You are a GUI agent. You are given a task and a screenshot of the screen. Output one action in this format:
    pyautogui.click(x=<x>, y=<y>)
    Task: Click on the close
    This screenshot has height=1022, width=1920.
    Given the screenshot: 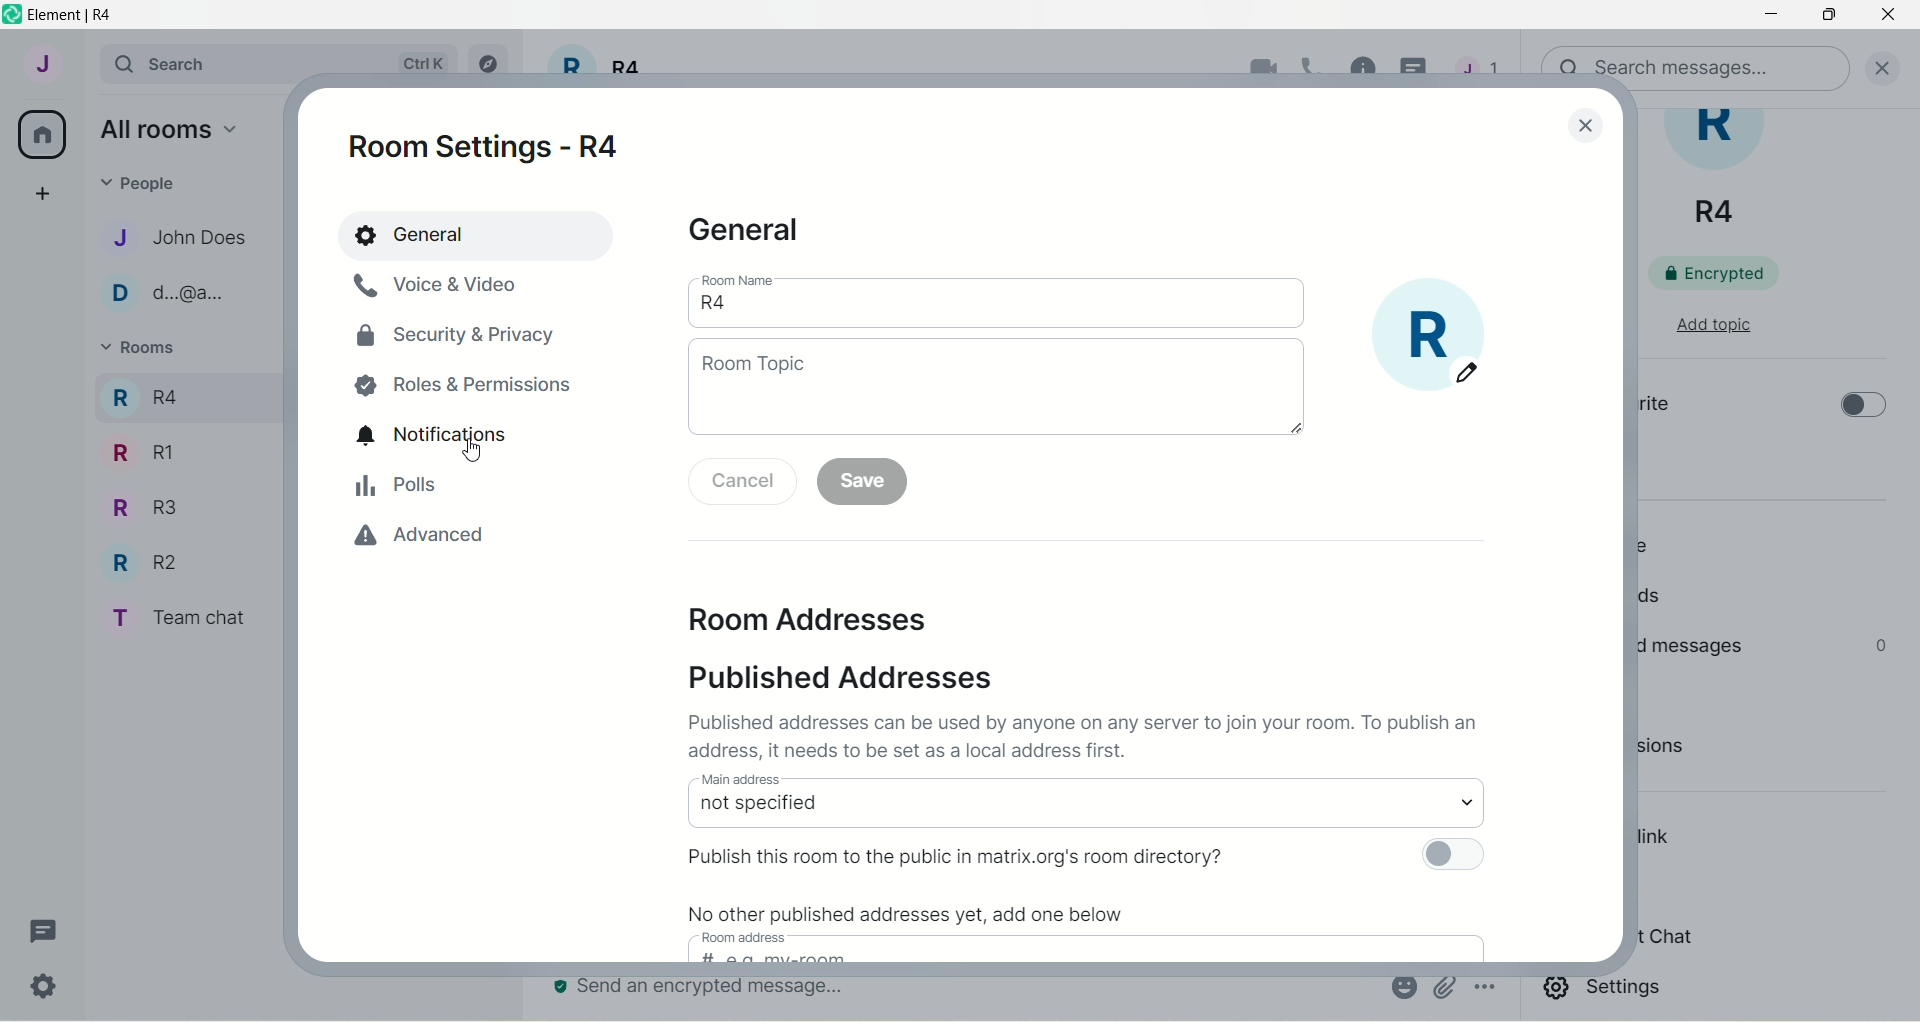 What is the action you would take?
    pyautogui.click(x=1889, y=66)
    